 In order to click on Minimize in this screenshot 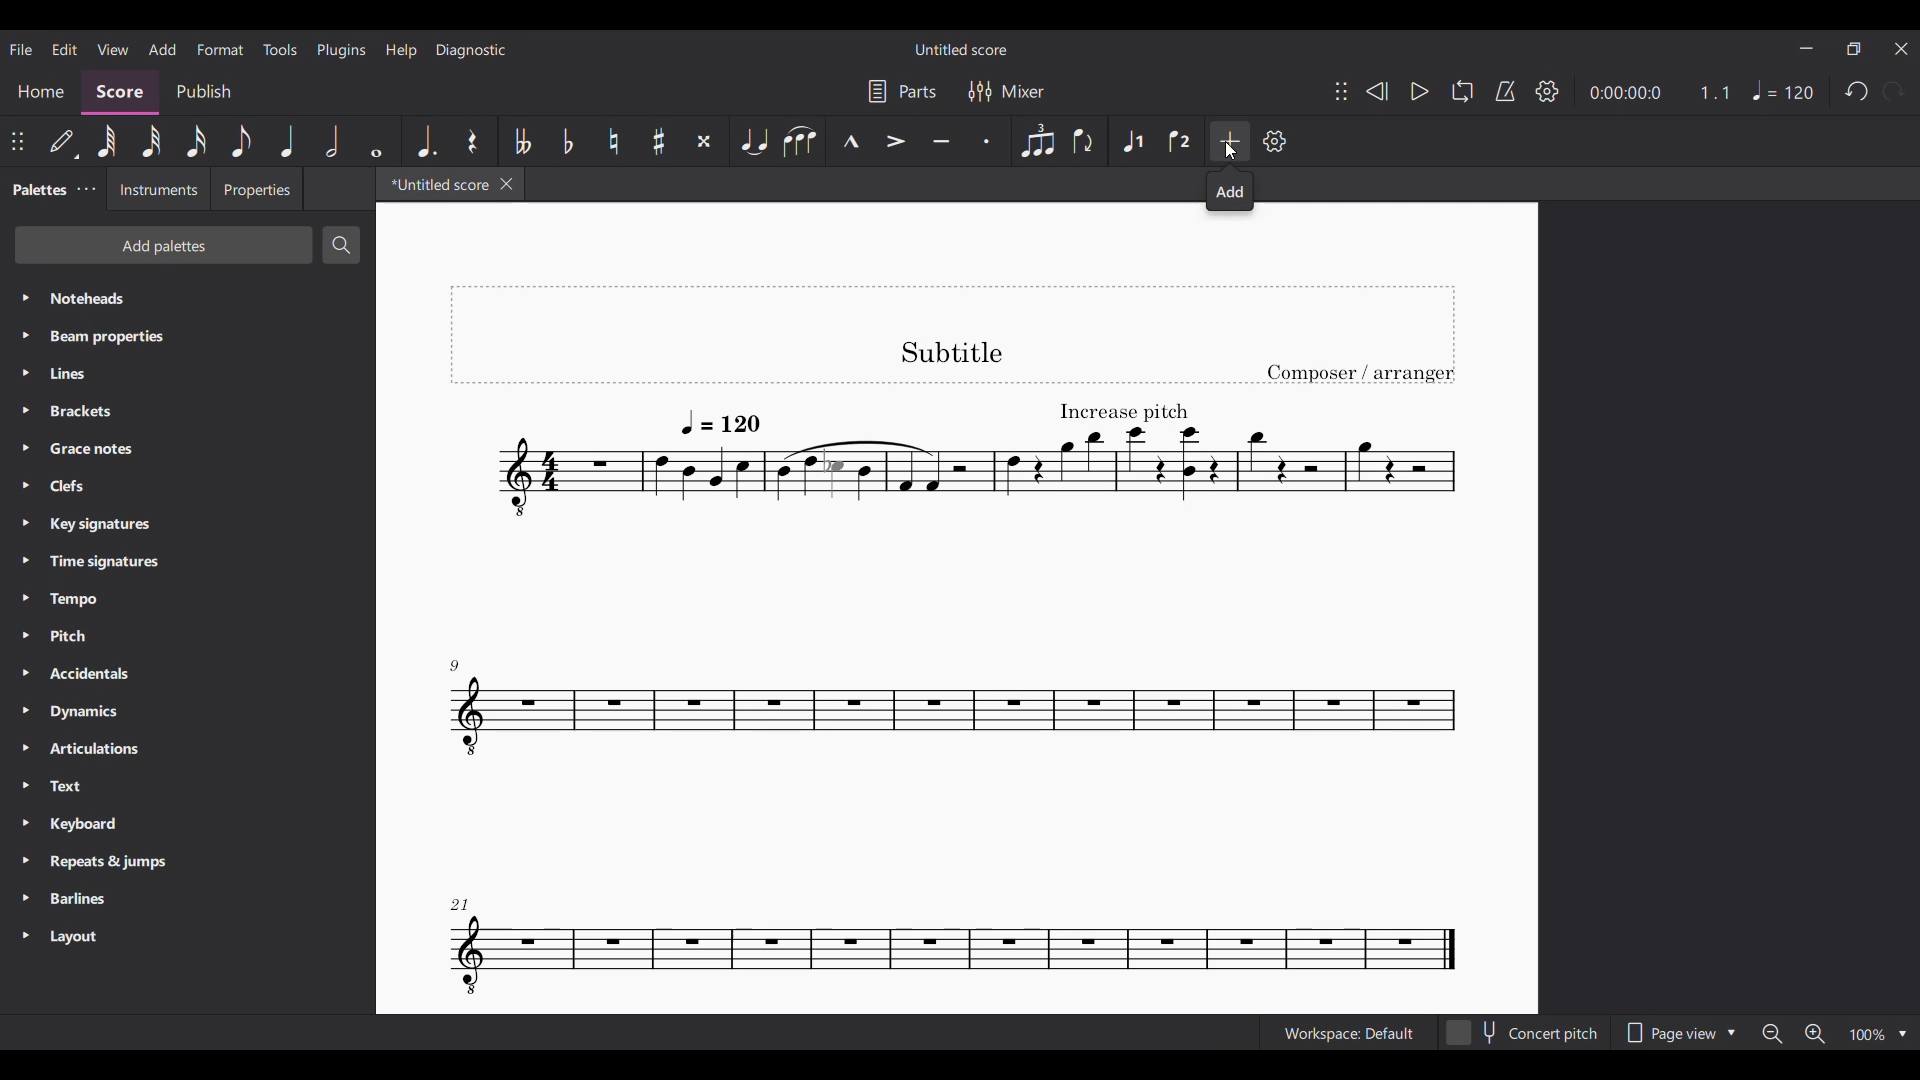, I will do `click(1806, 48)`.